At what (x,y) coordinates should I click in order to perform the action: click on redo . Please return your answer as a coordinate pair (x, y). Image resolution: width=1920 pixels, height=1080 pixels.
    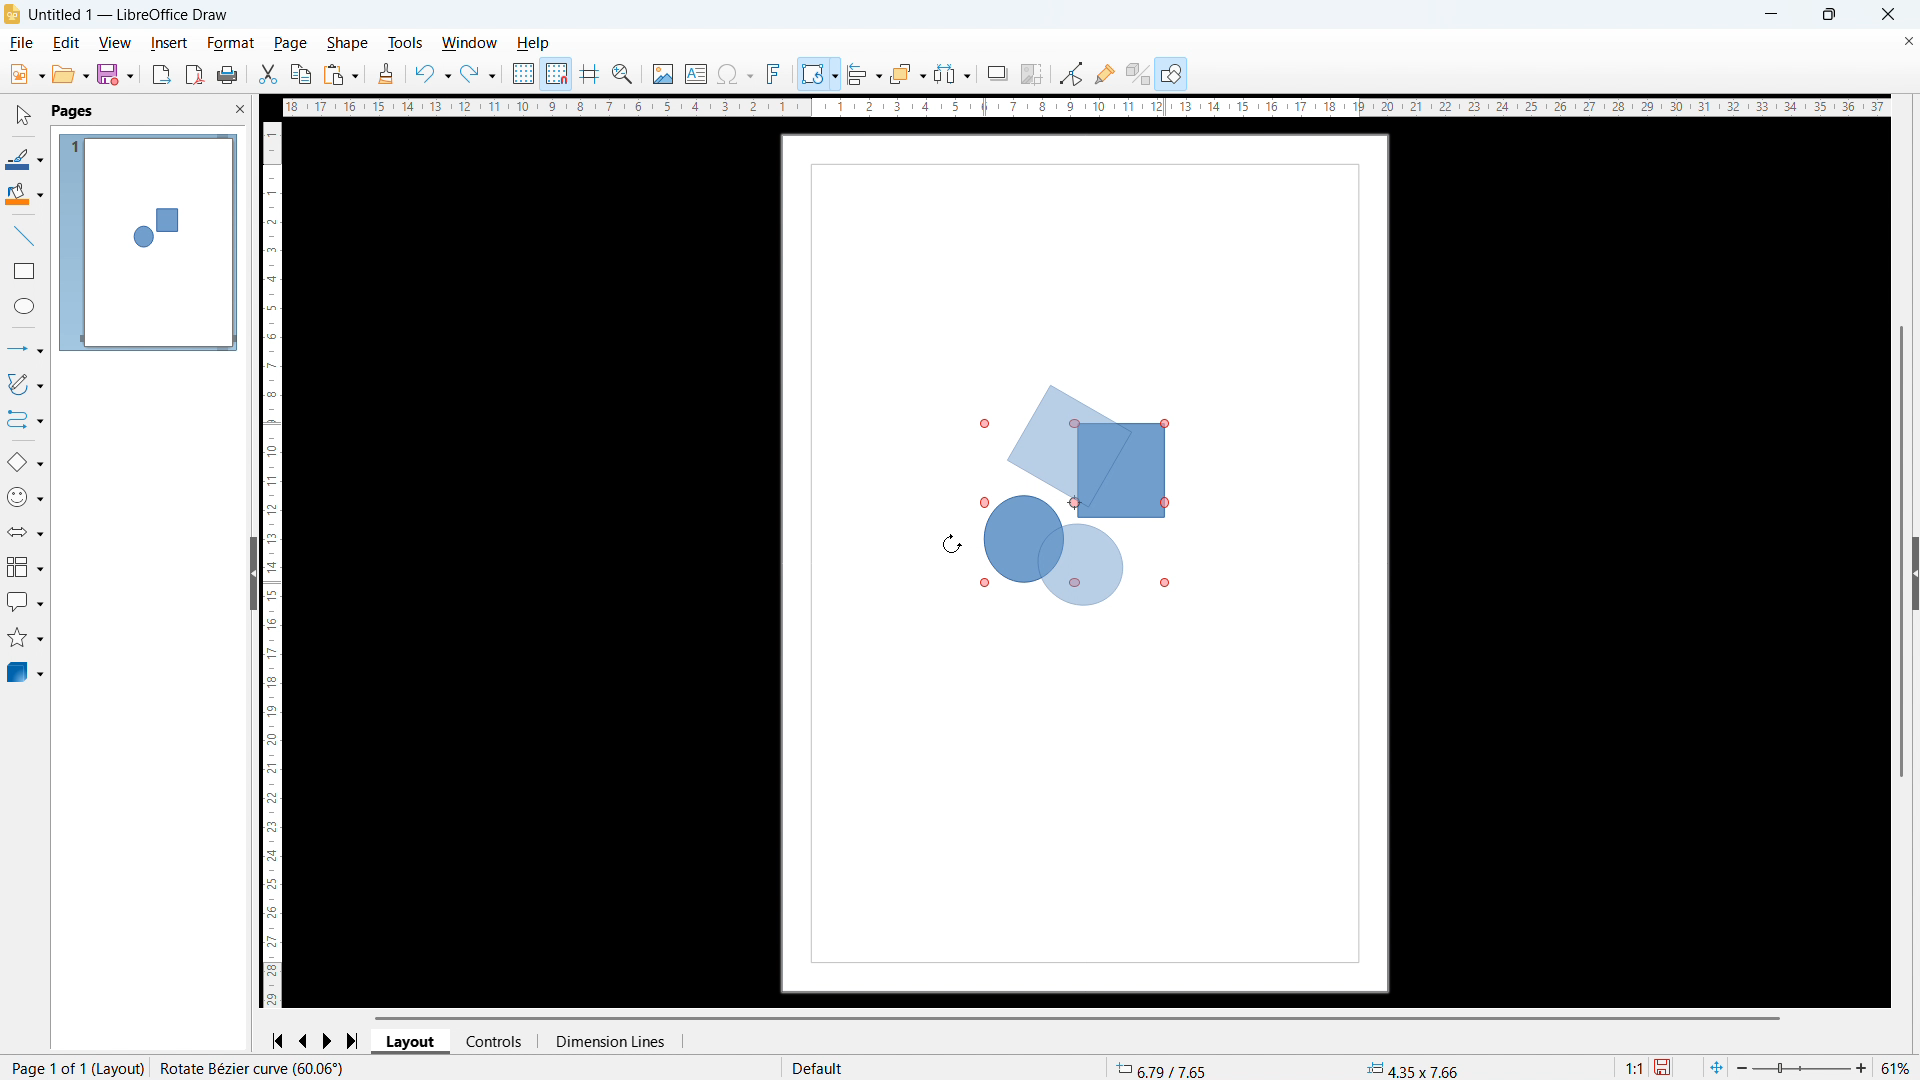
    Looking at the image, I should click on (479, 74).